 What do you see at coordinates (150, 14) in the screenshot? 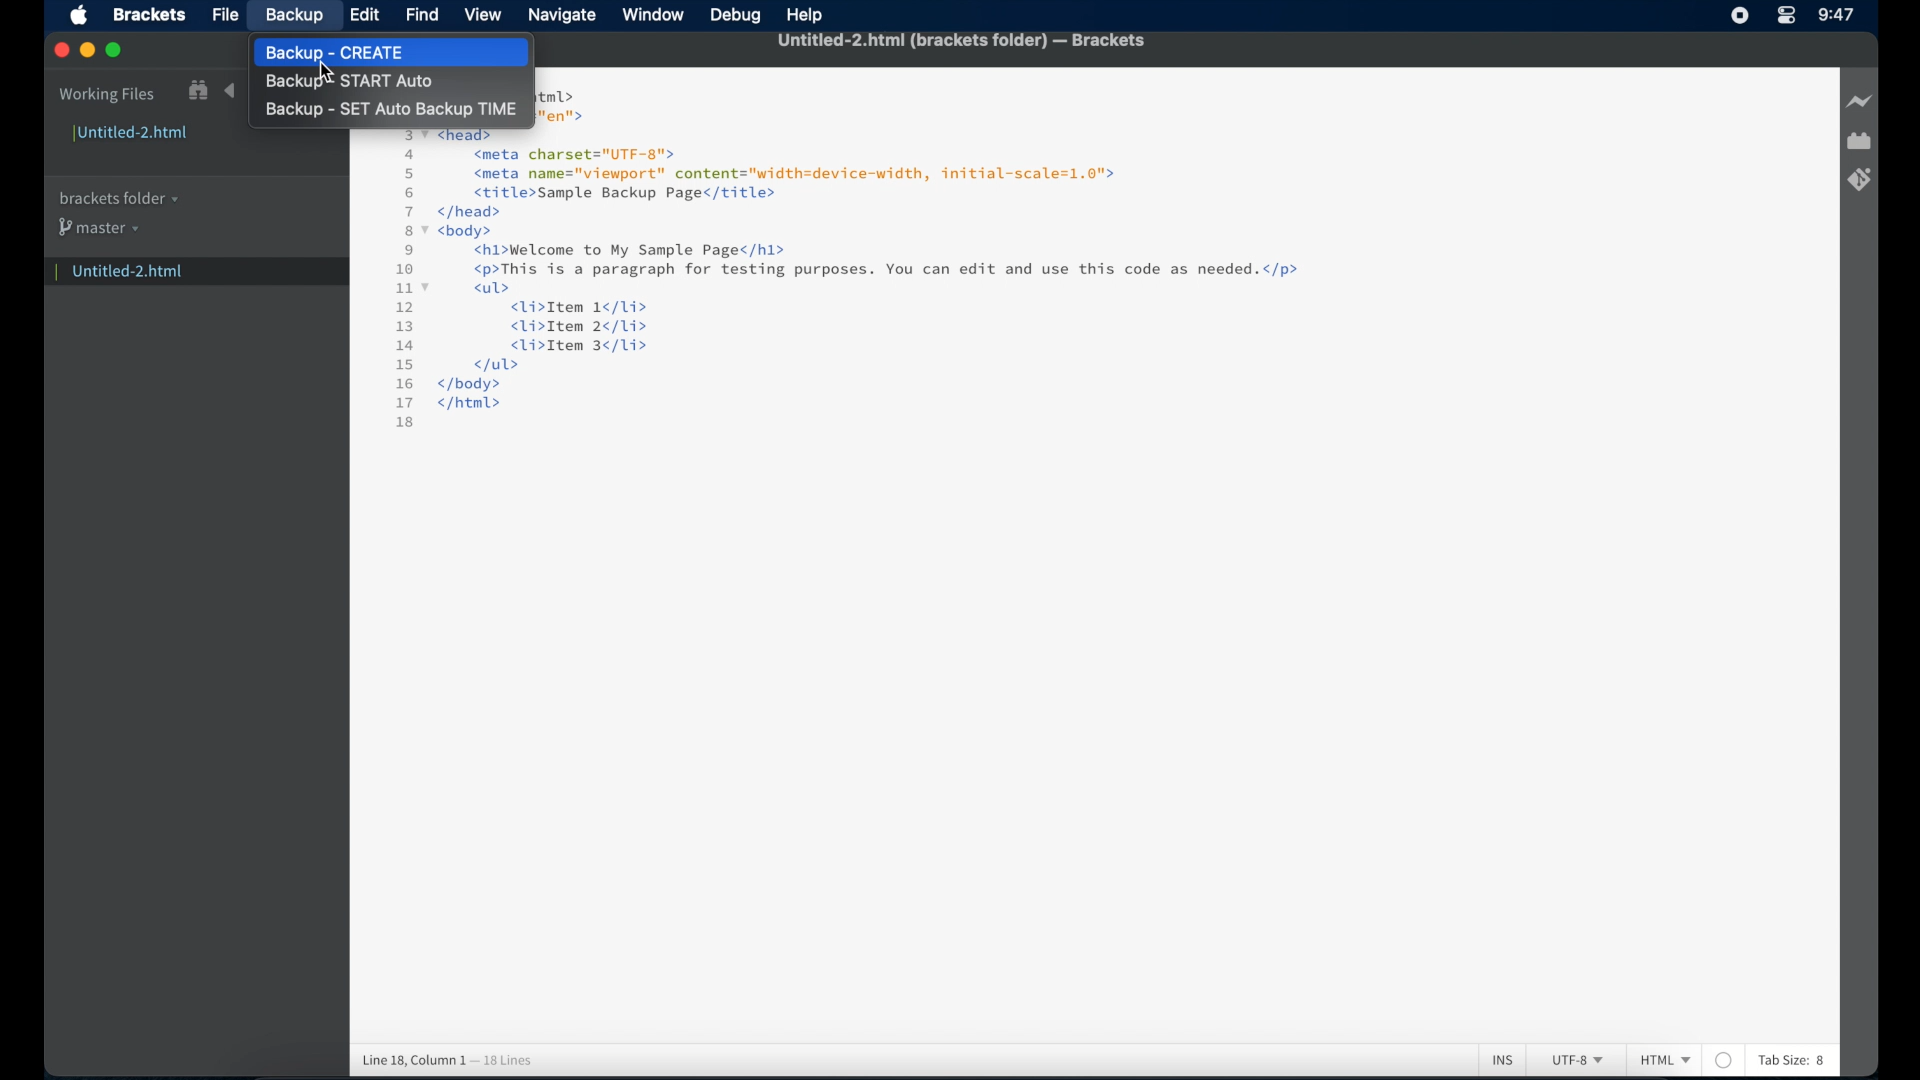
I see `brackets` at bounding box center [150, 14].